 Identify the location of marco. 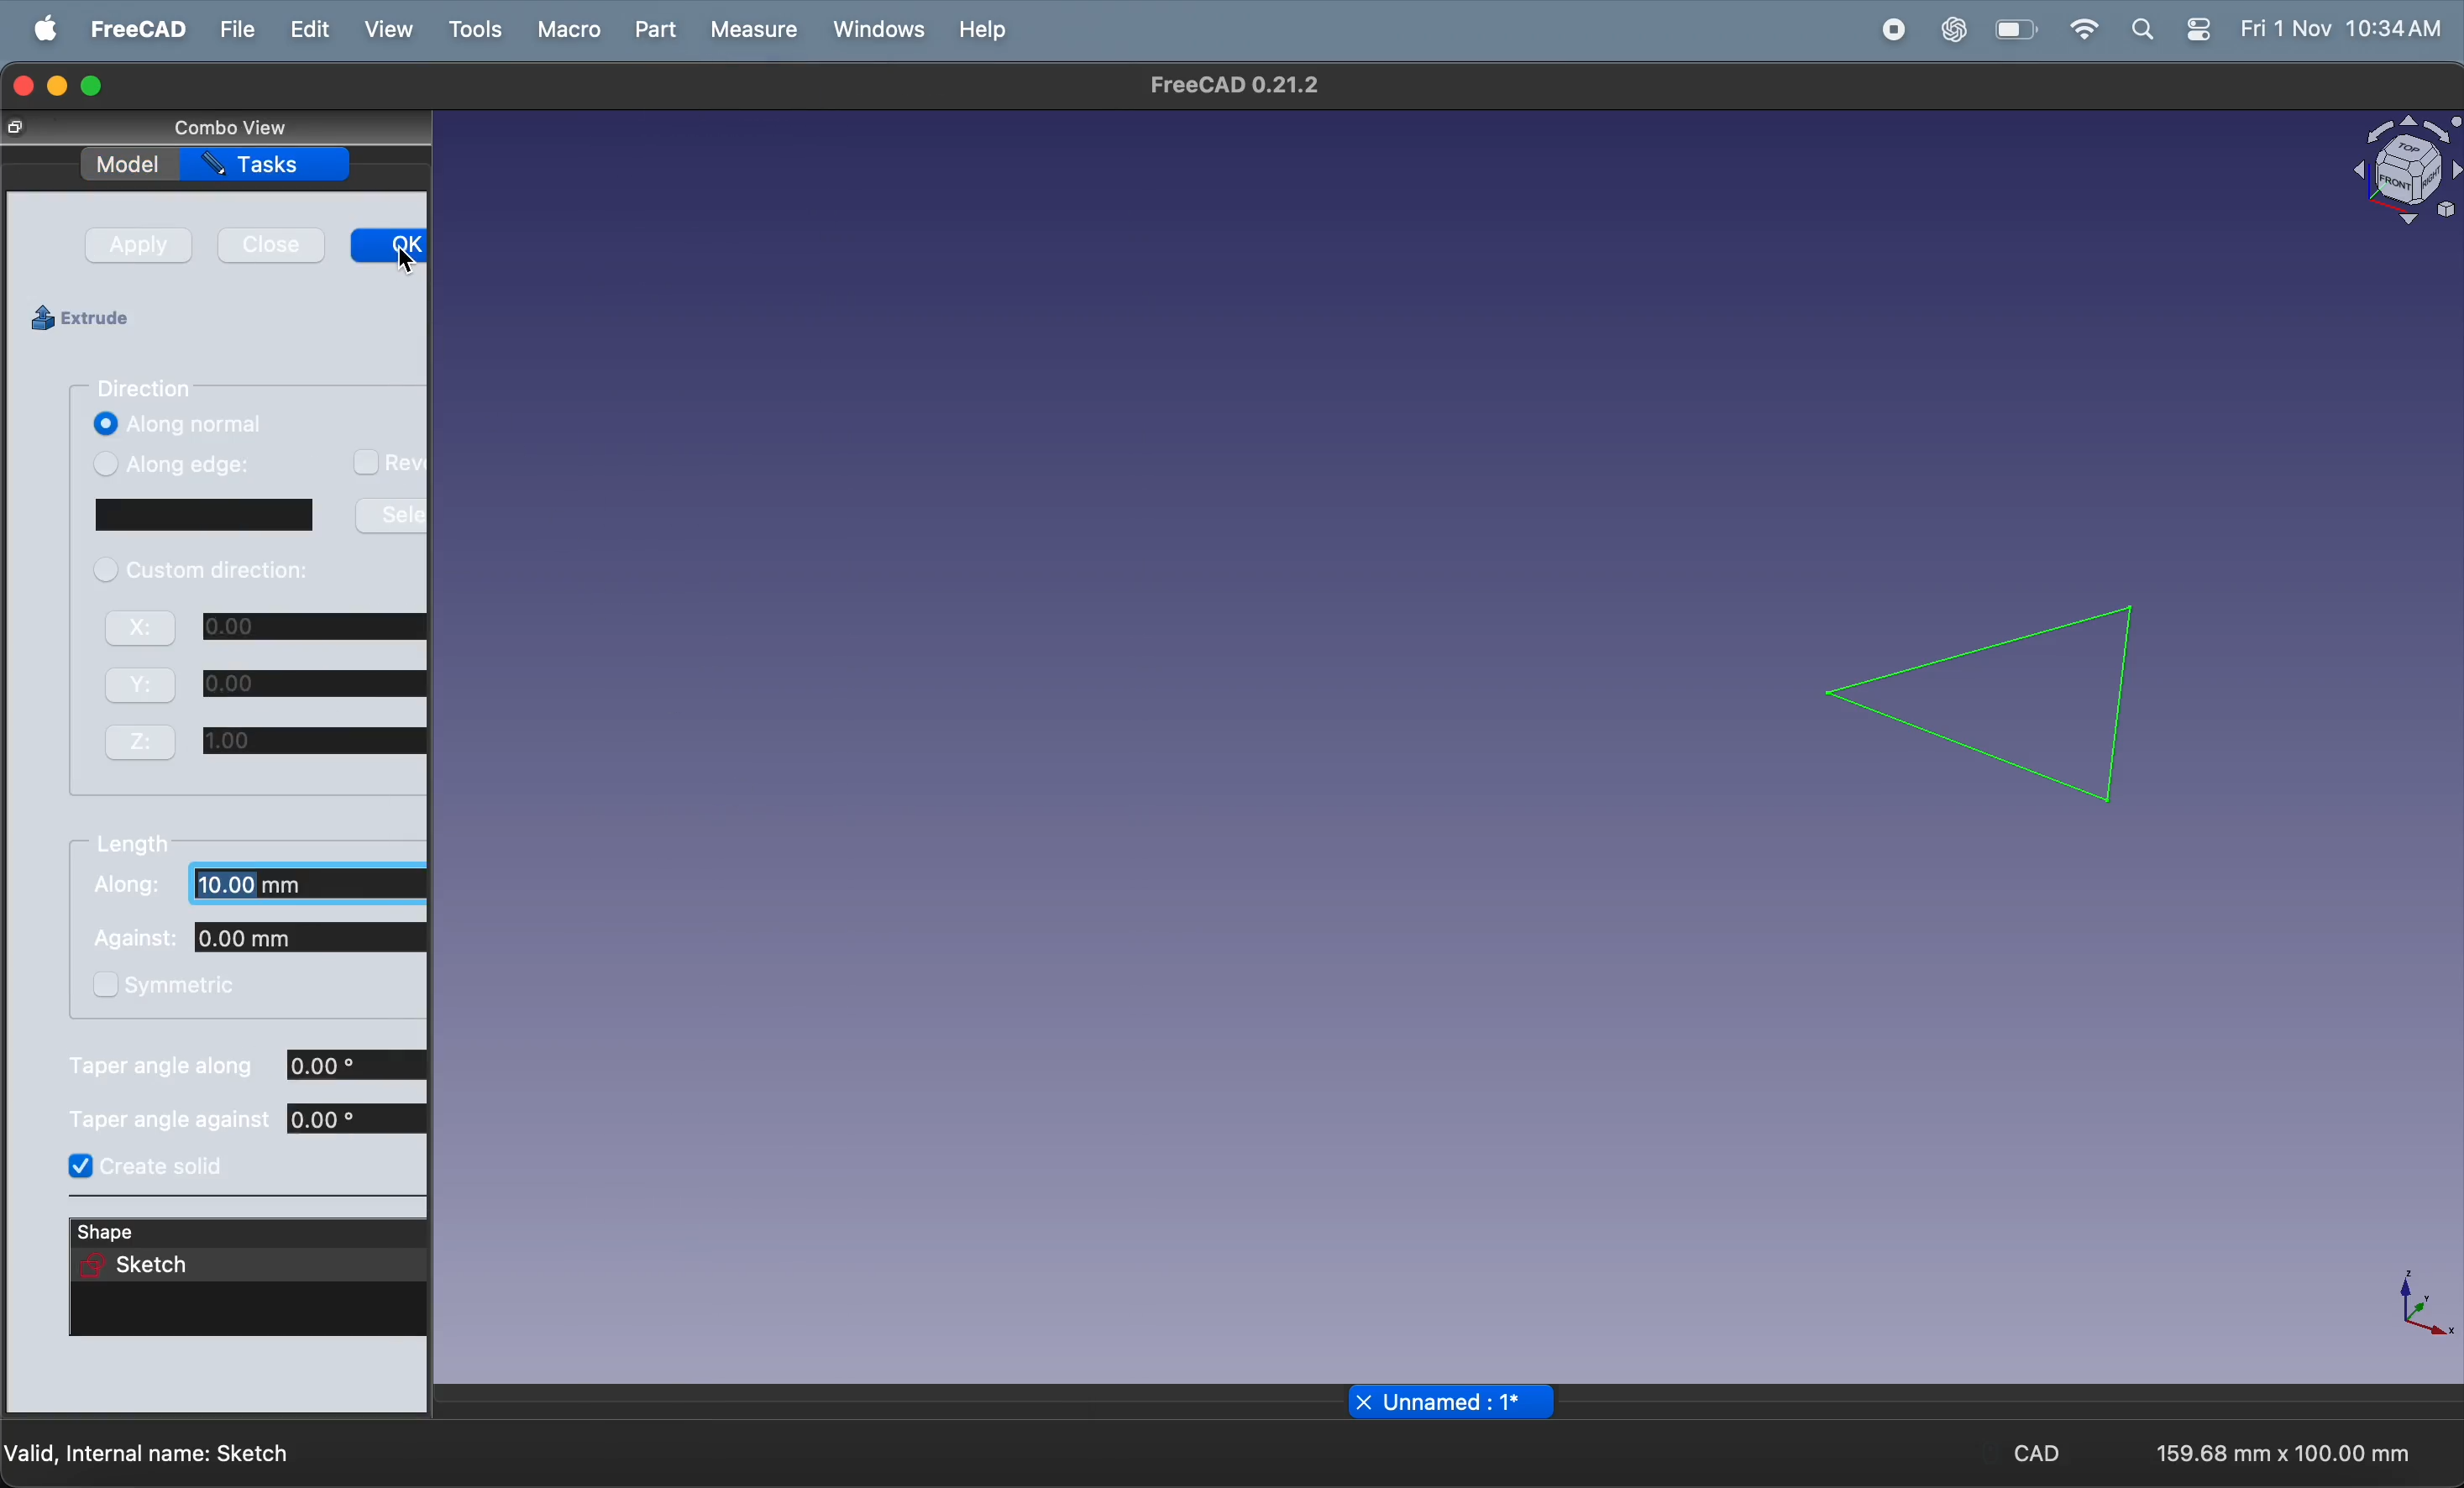
(573, 31).